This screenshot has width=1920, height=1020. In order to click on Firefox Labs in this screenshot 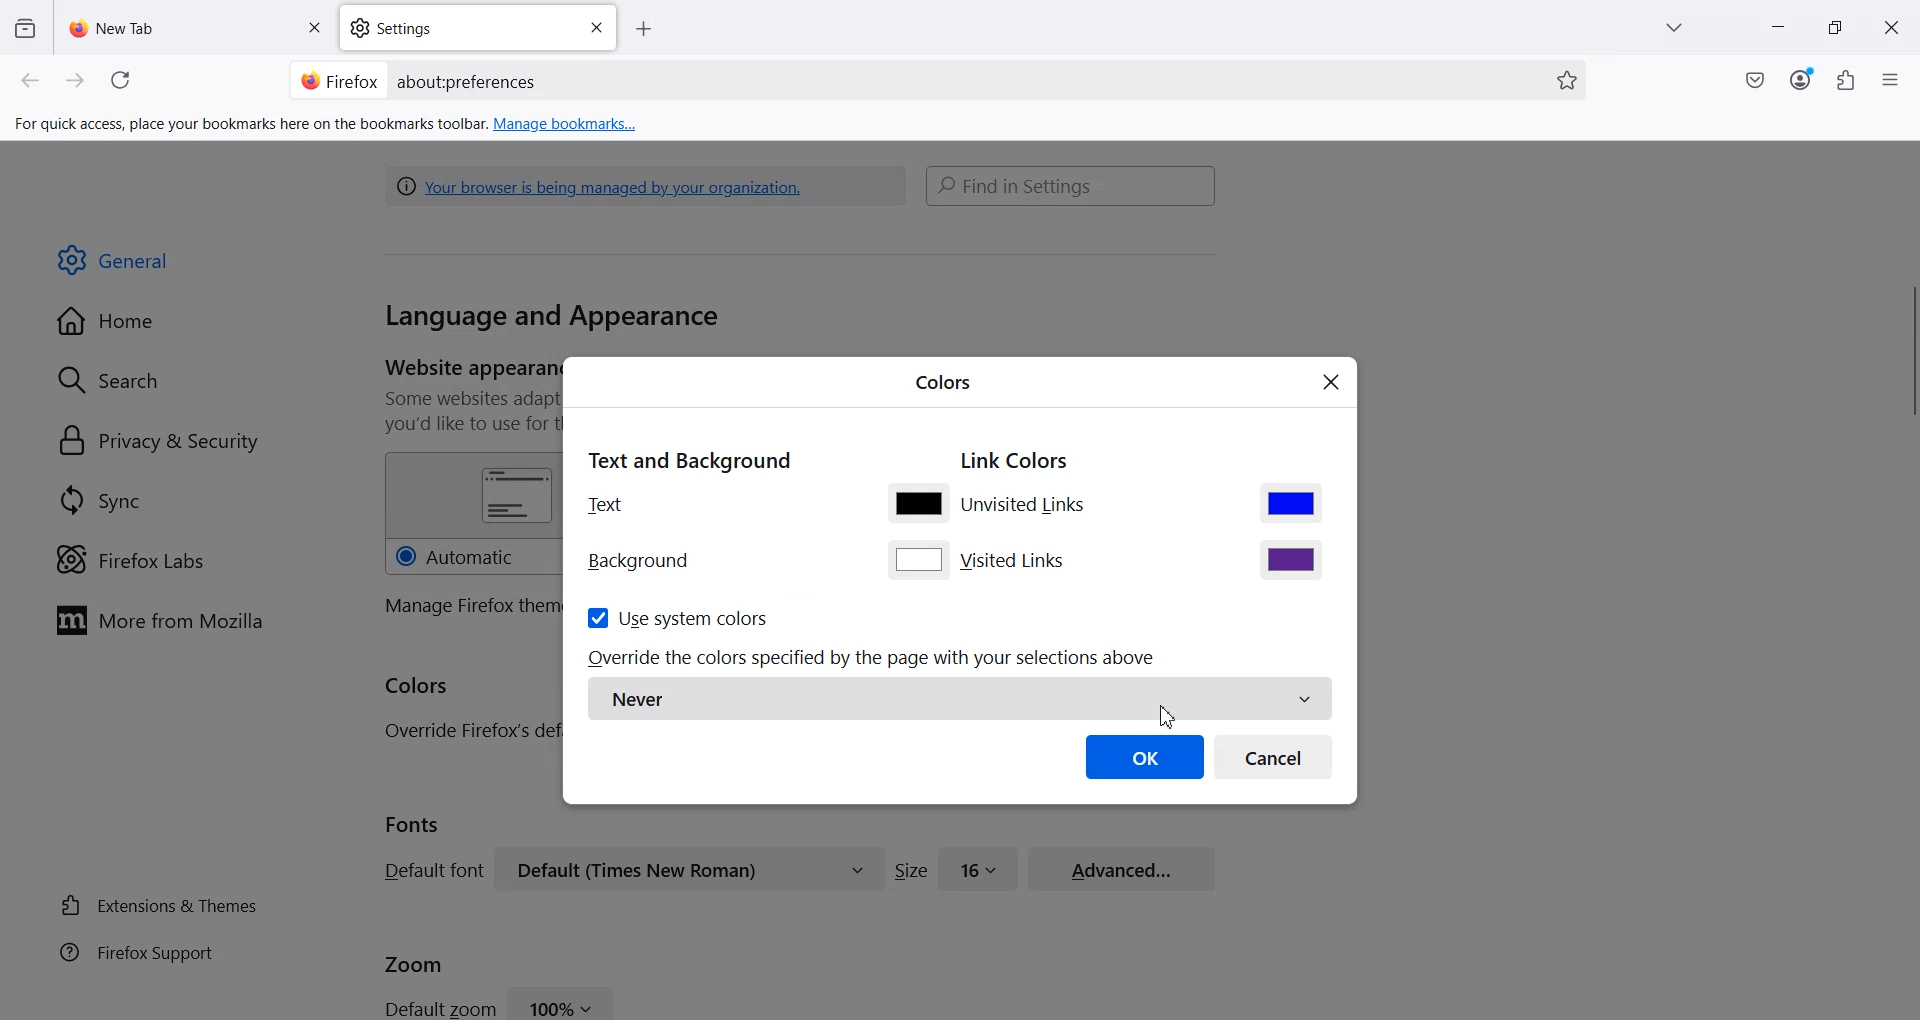, I will do `click(130, 560)`.